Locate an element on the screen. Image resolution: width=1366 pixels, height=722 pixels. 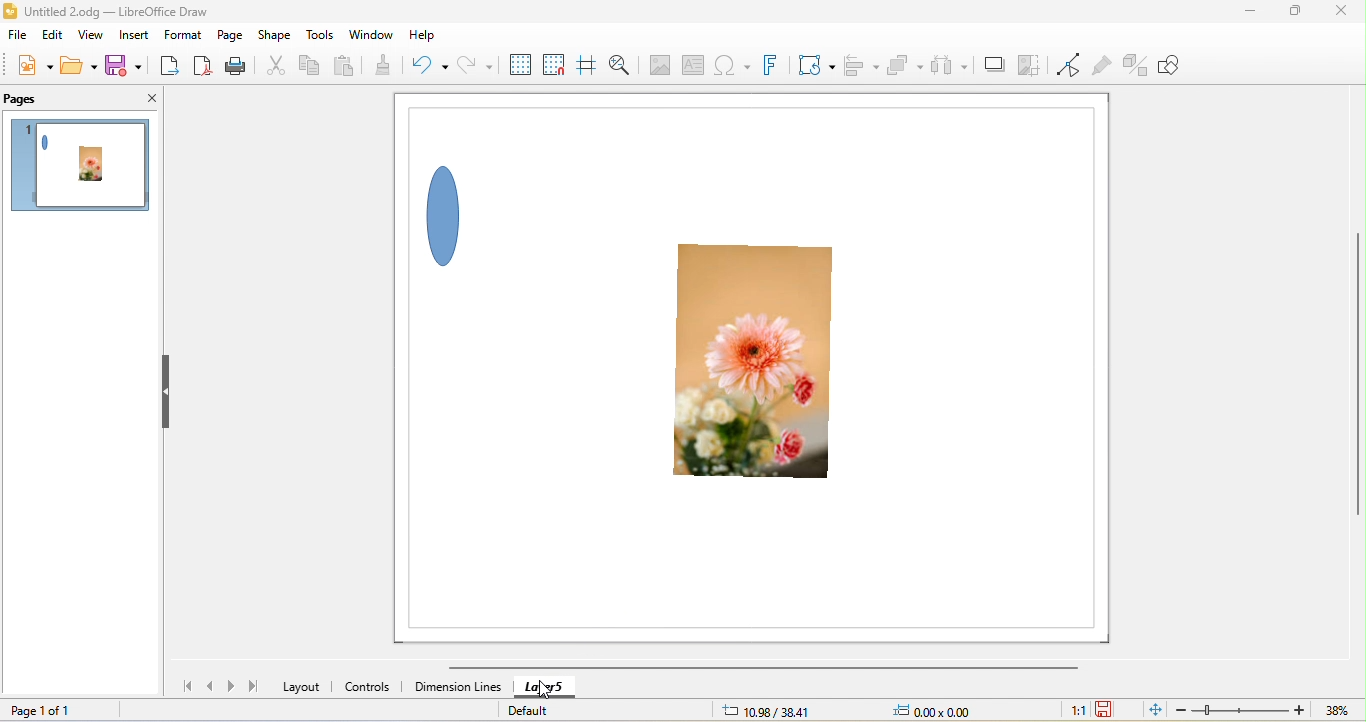
minimize is located at coordinates (1252, 13).